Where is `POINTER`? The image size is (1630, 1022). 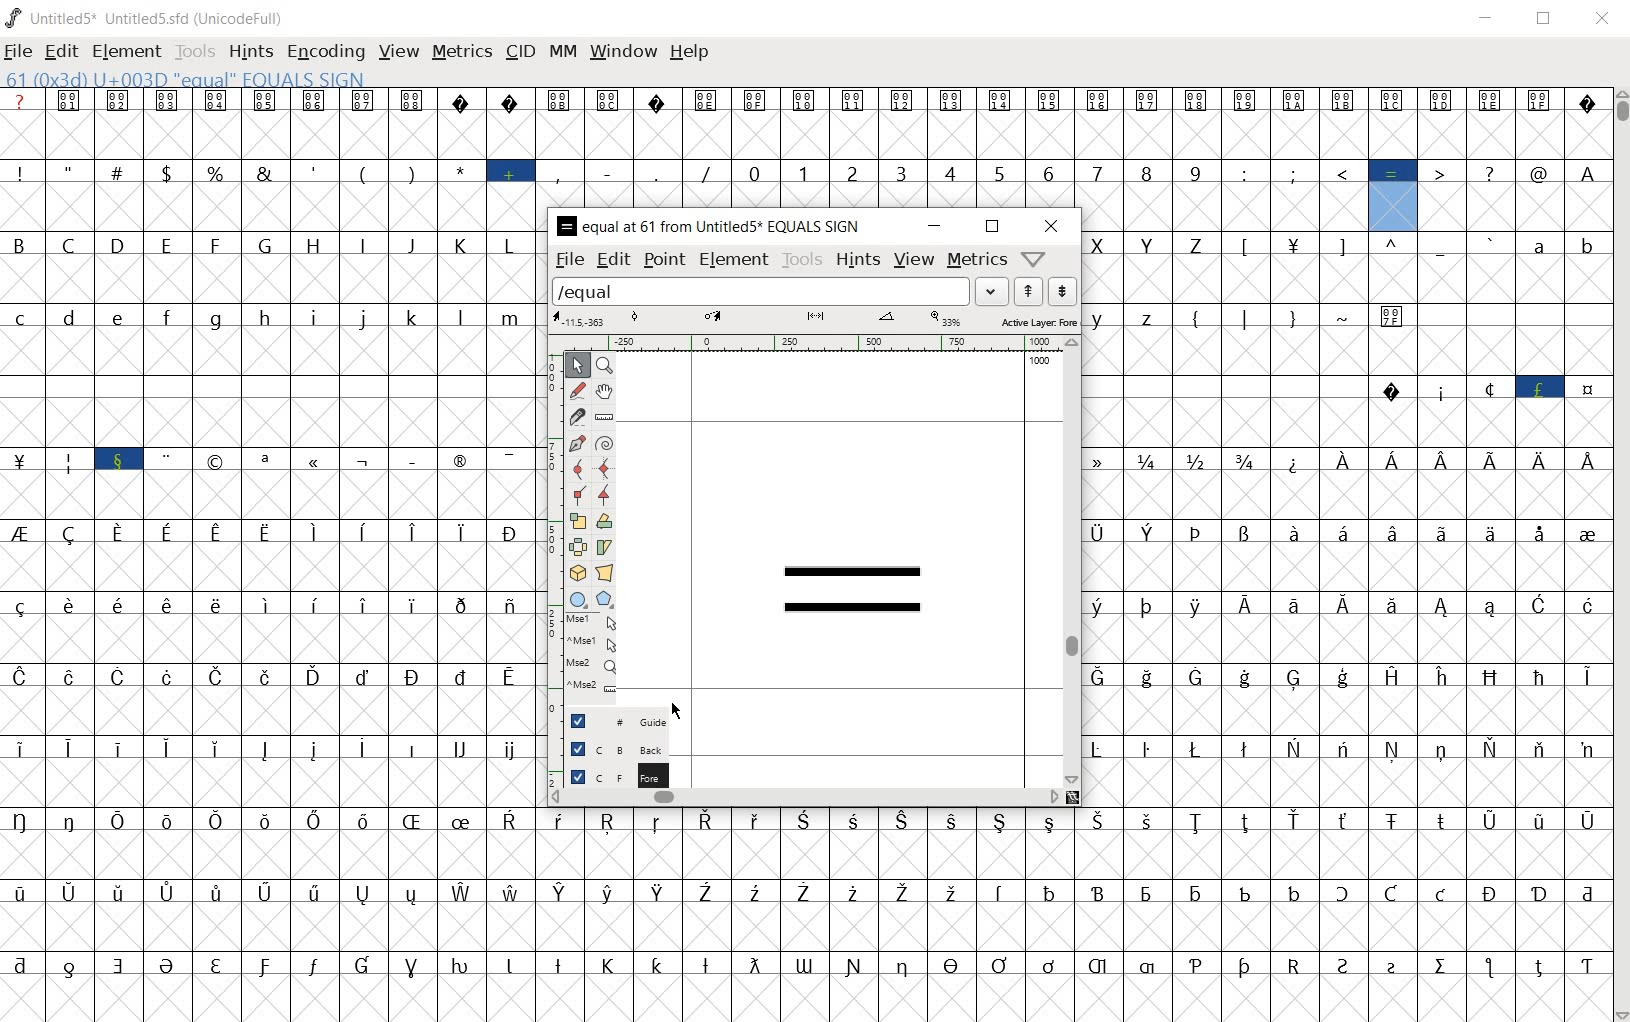
POINTER is located at coordinates (577, 364).